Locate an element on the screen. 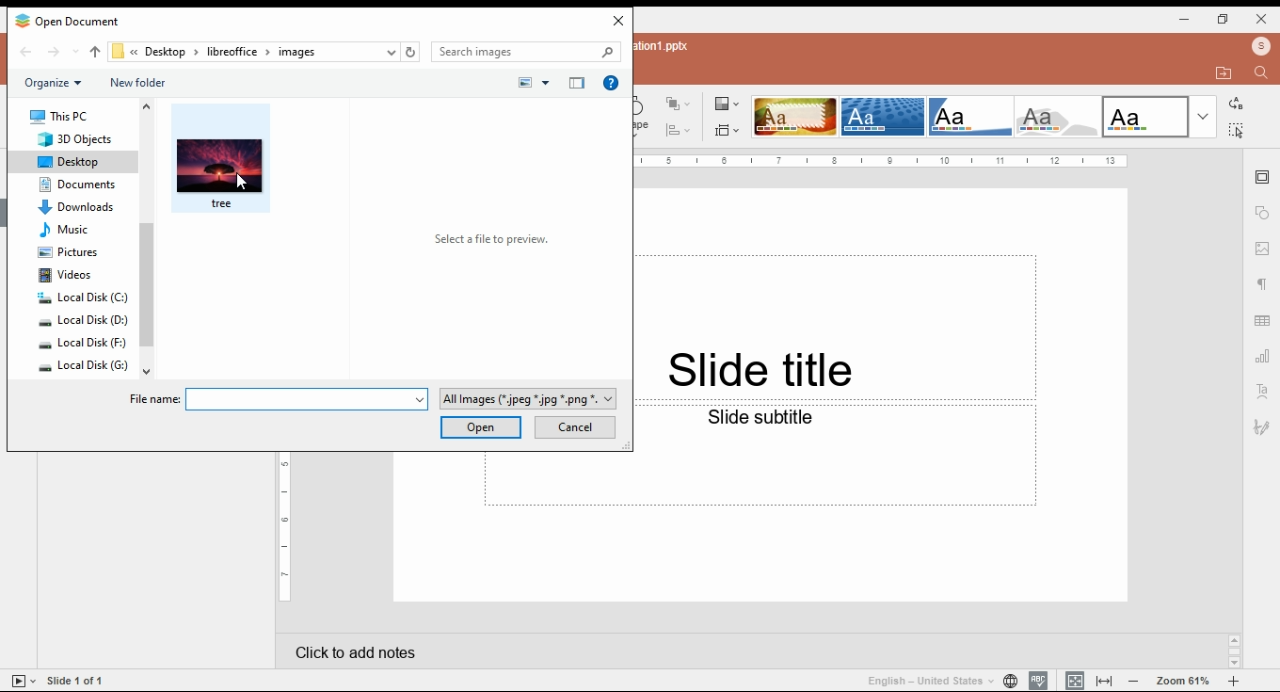 The height and width of the screenshot is (692, 1280). spell check is located at coordinates (1039, 679).